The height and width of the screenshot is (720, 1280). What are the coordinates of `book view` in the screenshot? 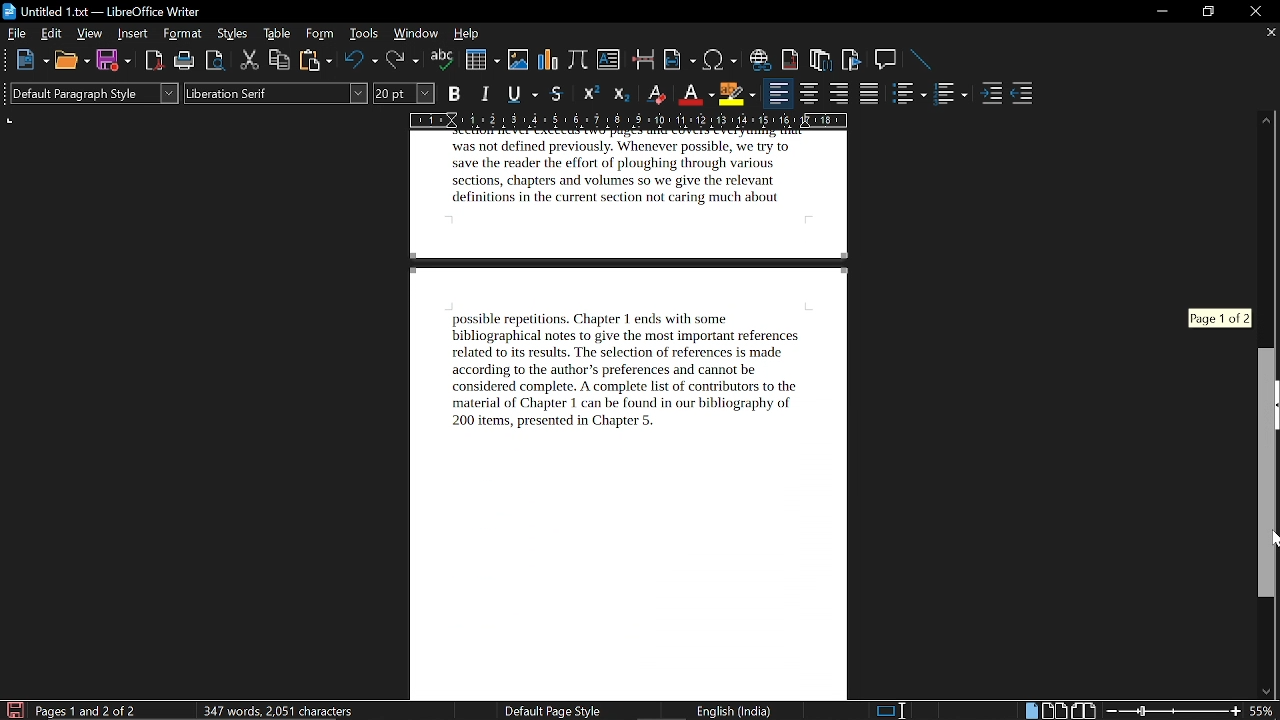 It's located at (1083, 709).